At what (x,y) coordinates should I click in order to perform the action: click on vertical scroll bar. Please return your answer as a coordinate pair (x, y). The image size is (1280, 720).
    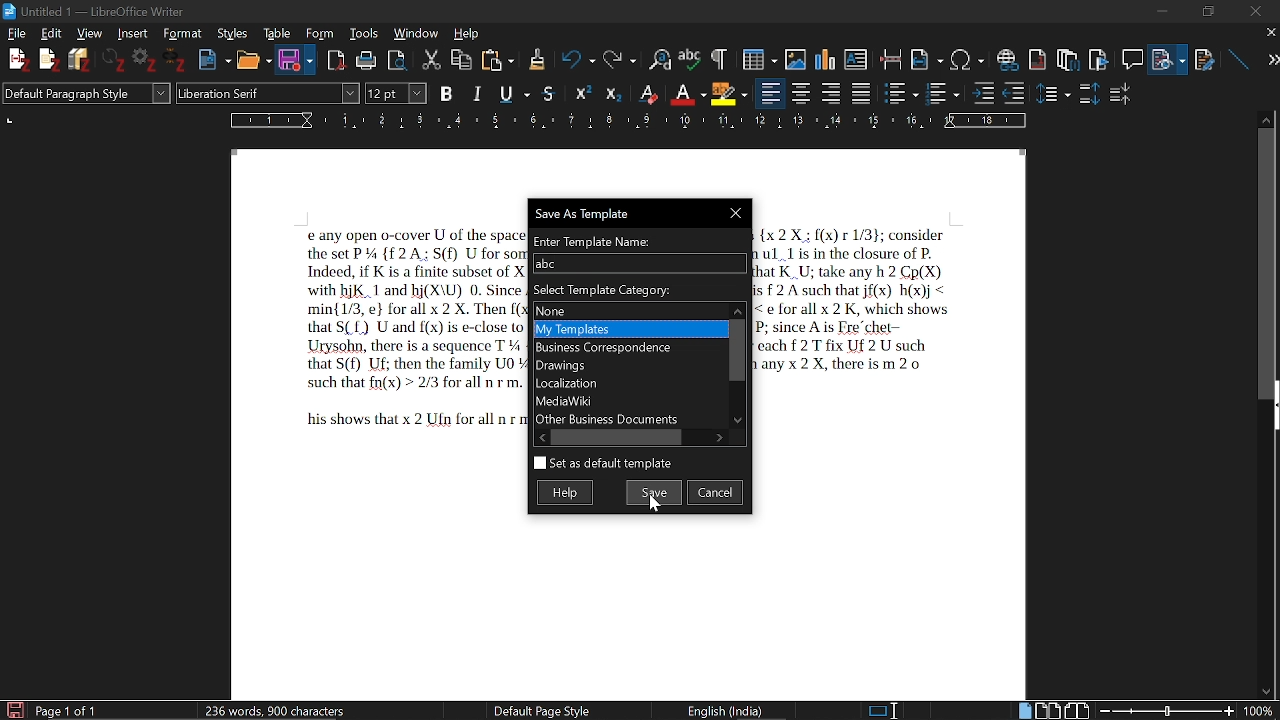
    Looking at the image, I should click on (1267, 262).